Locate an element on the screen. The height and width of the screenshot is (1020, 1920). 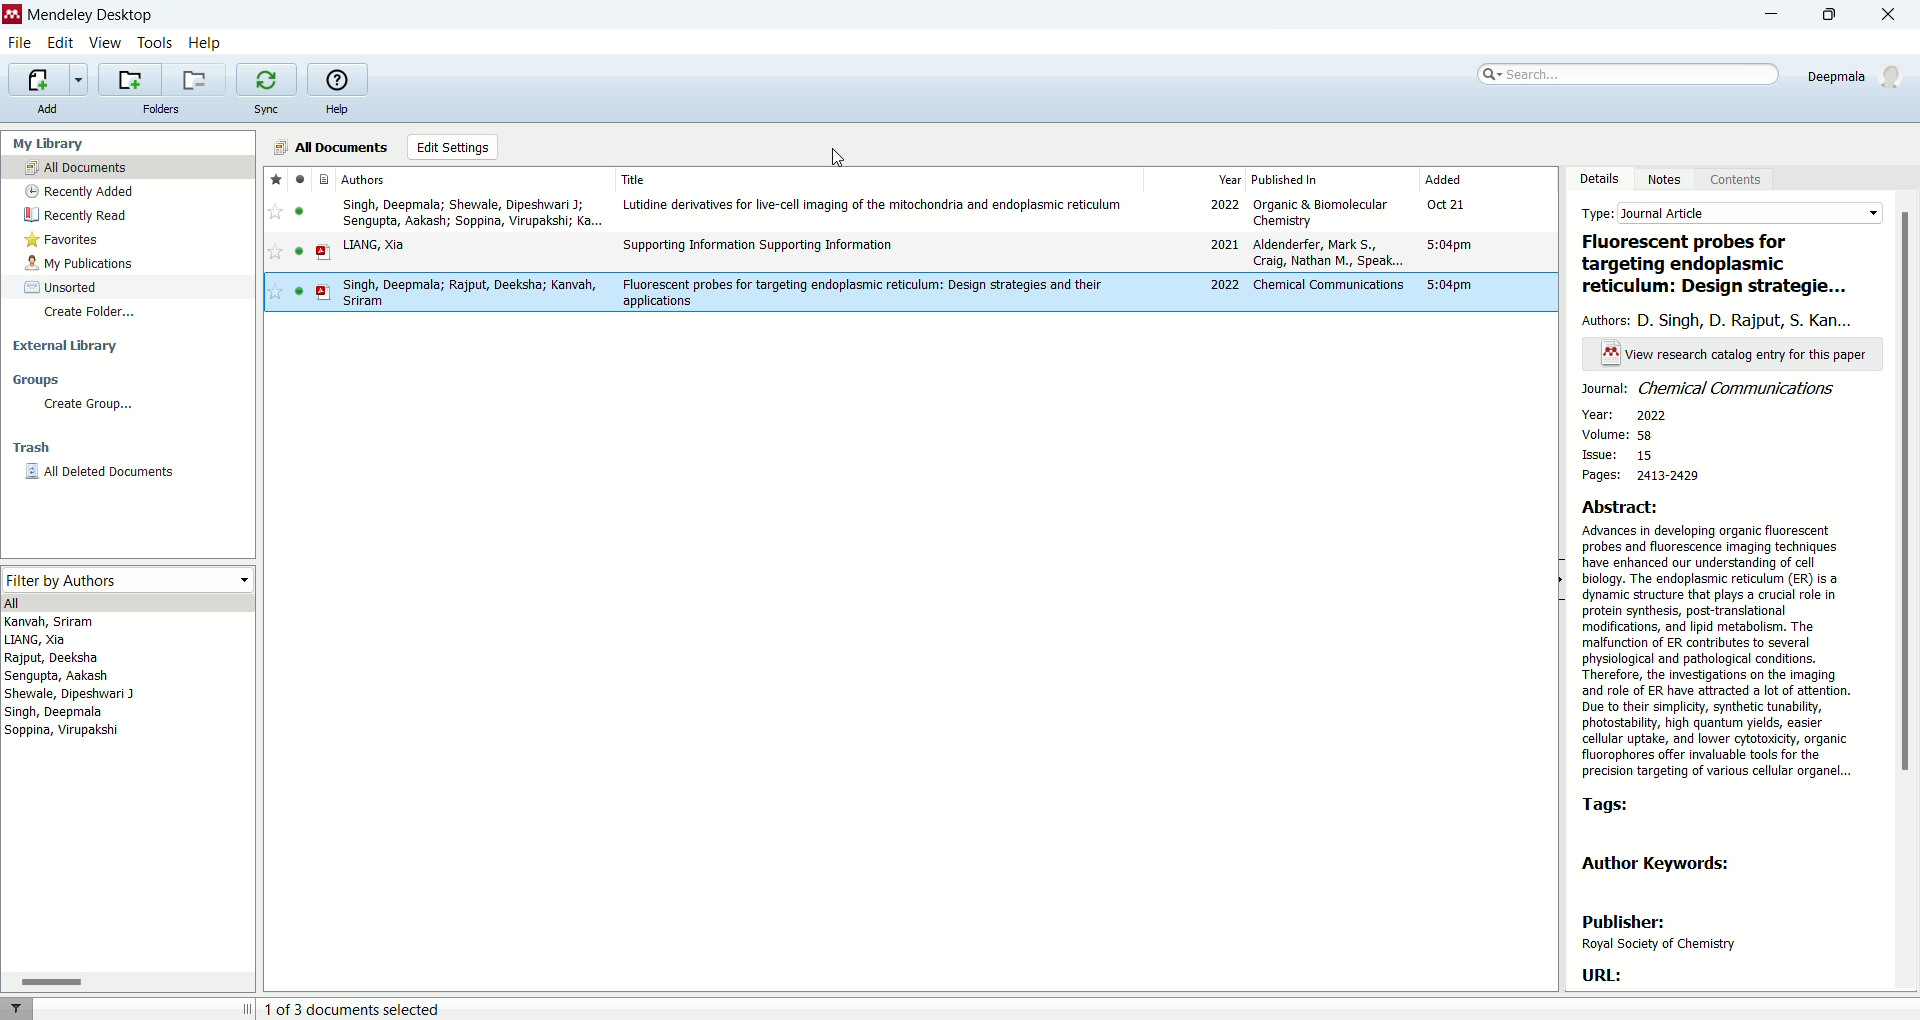
Fluorescent probes for targeting endoplasmic reticulum: Design strategies and their applications is located at coordinates (864, 292).